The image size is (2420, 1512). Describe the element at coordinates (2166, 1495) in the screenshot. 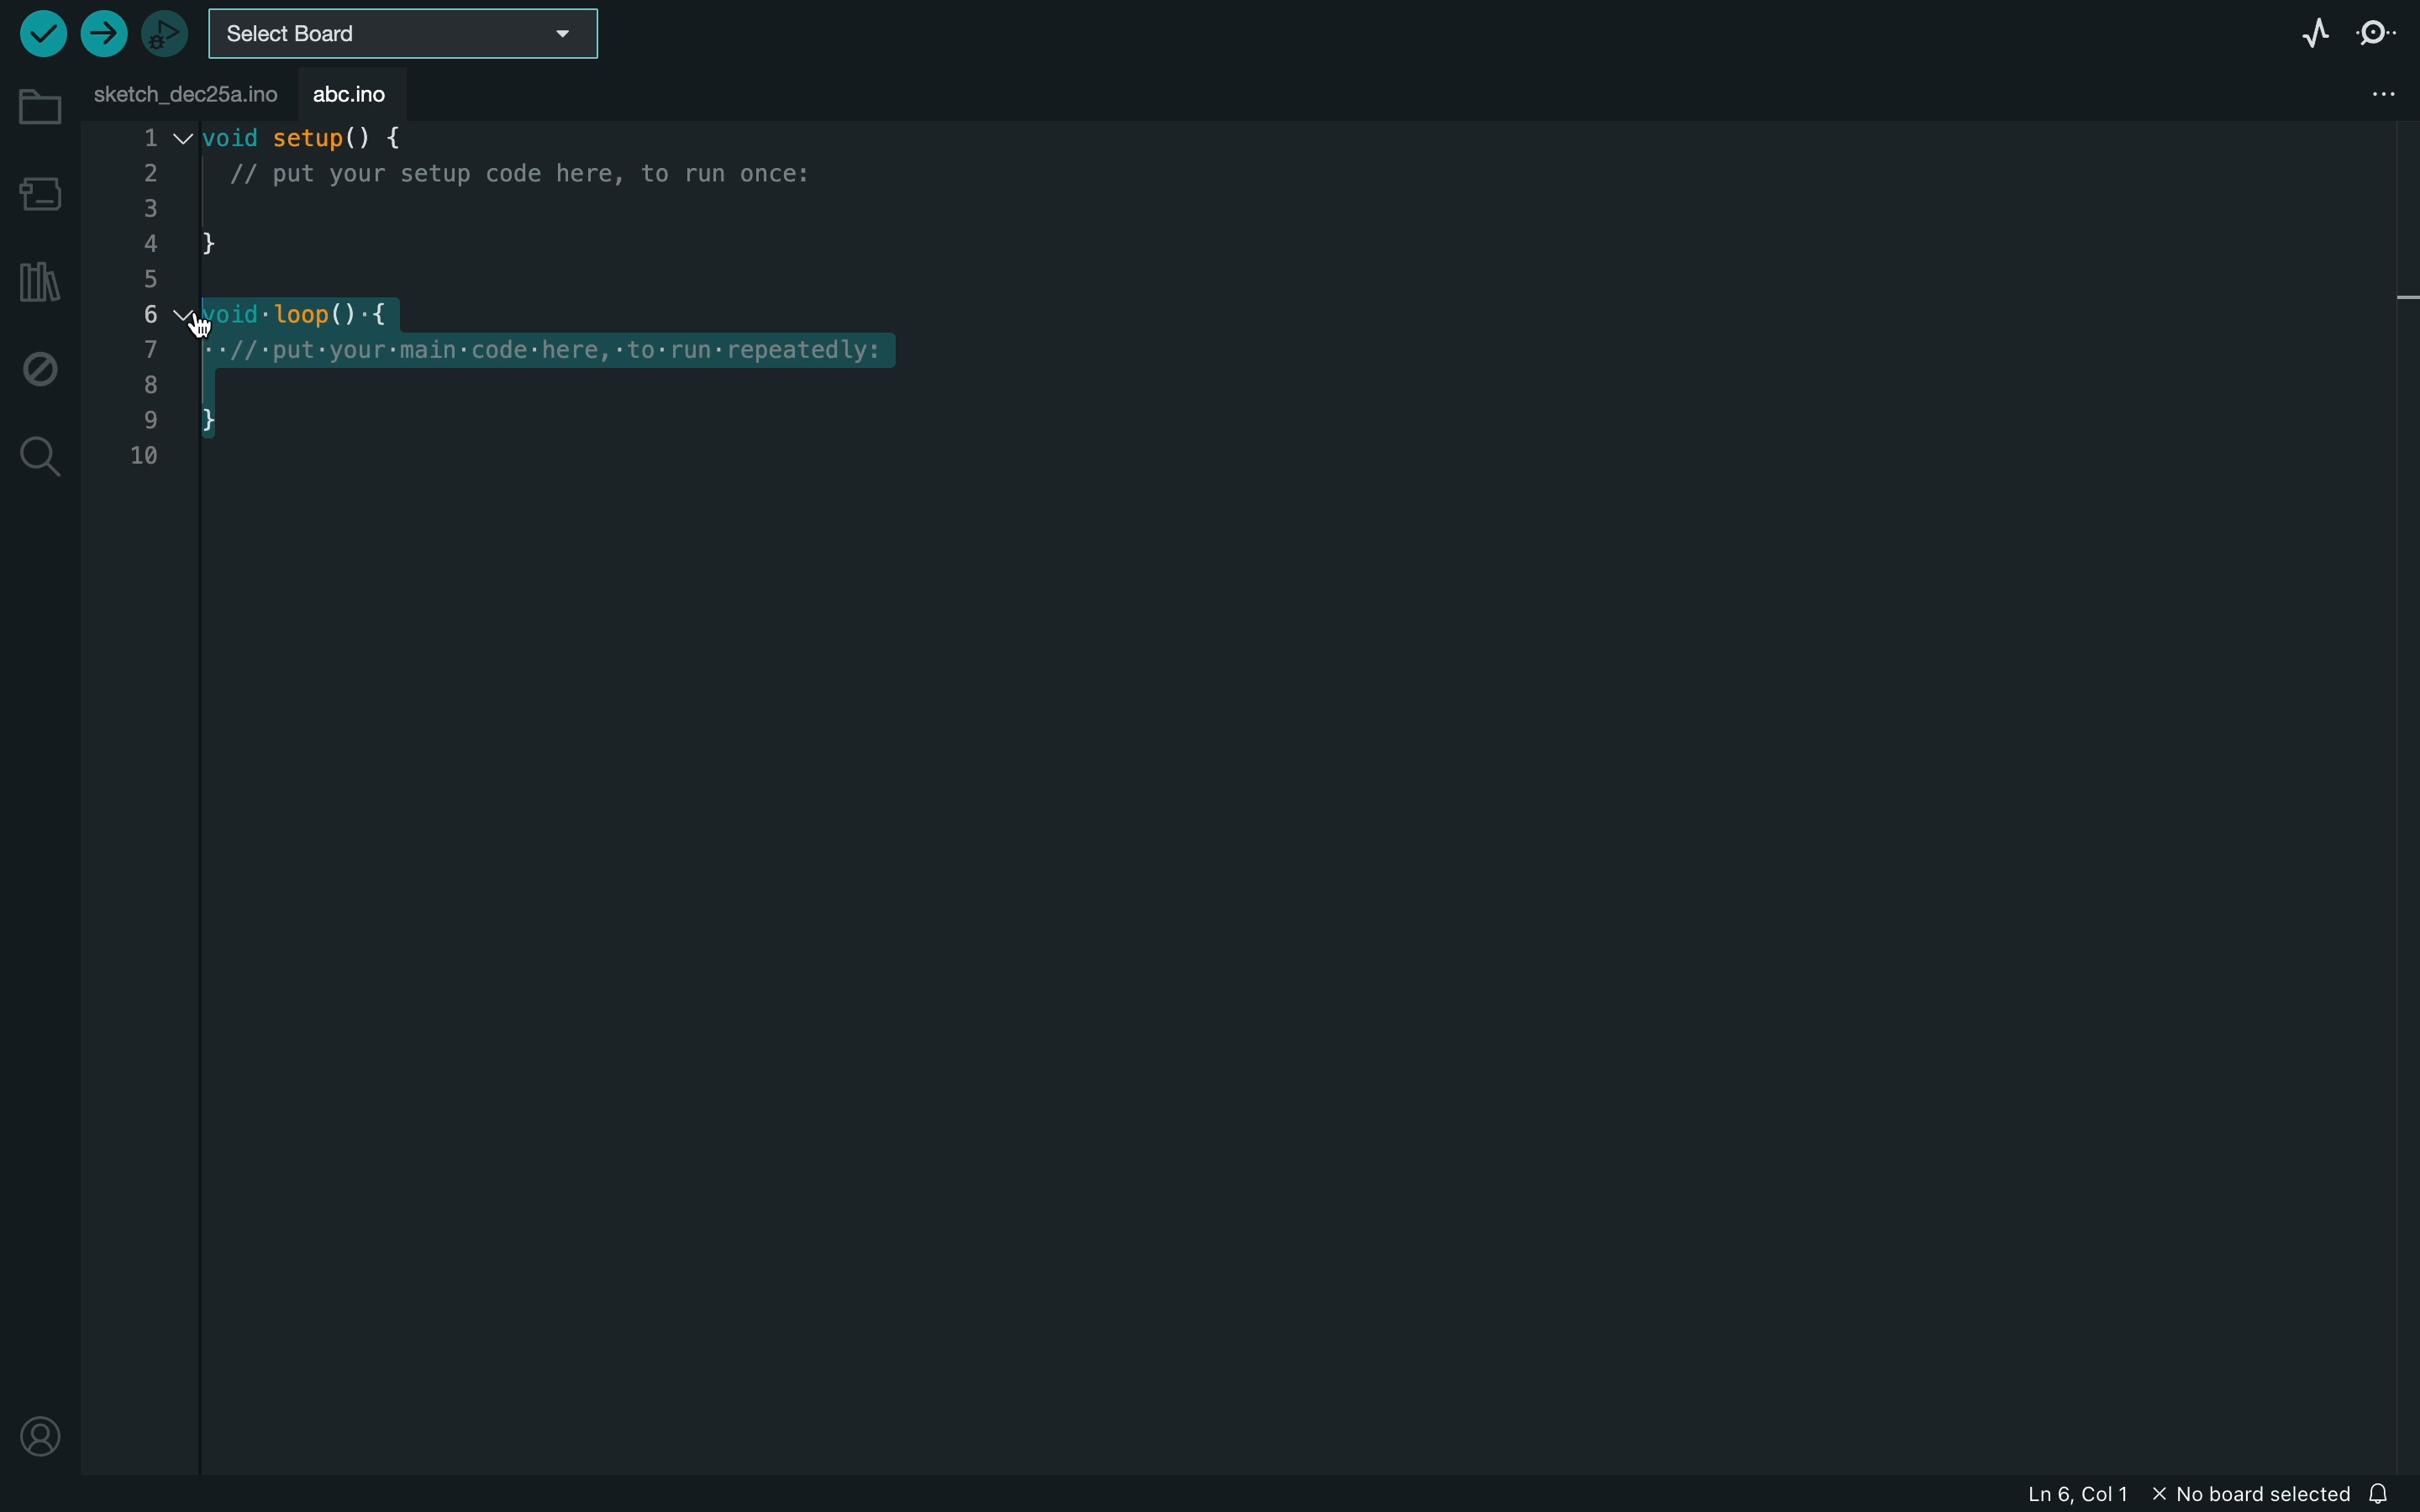

I see `file  information` at that location.